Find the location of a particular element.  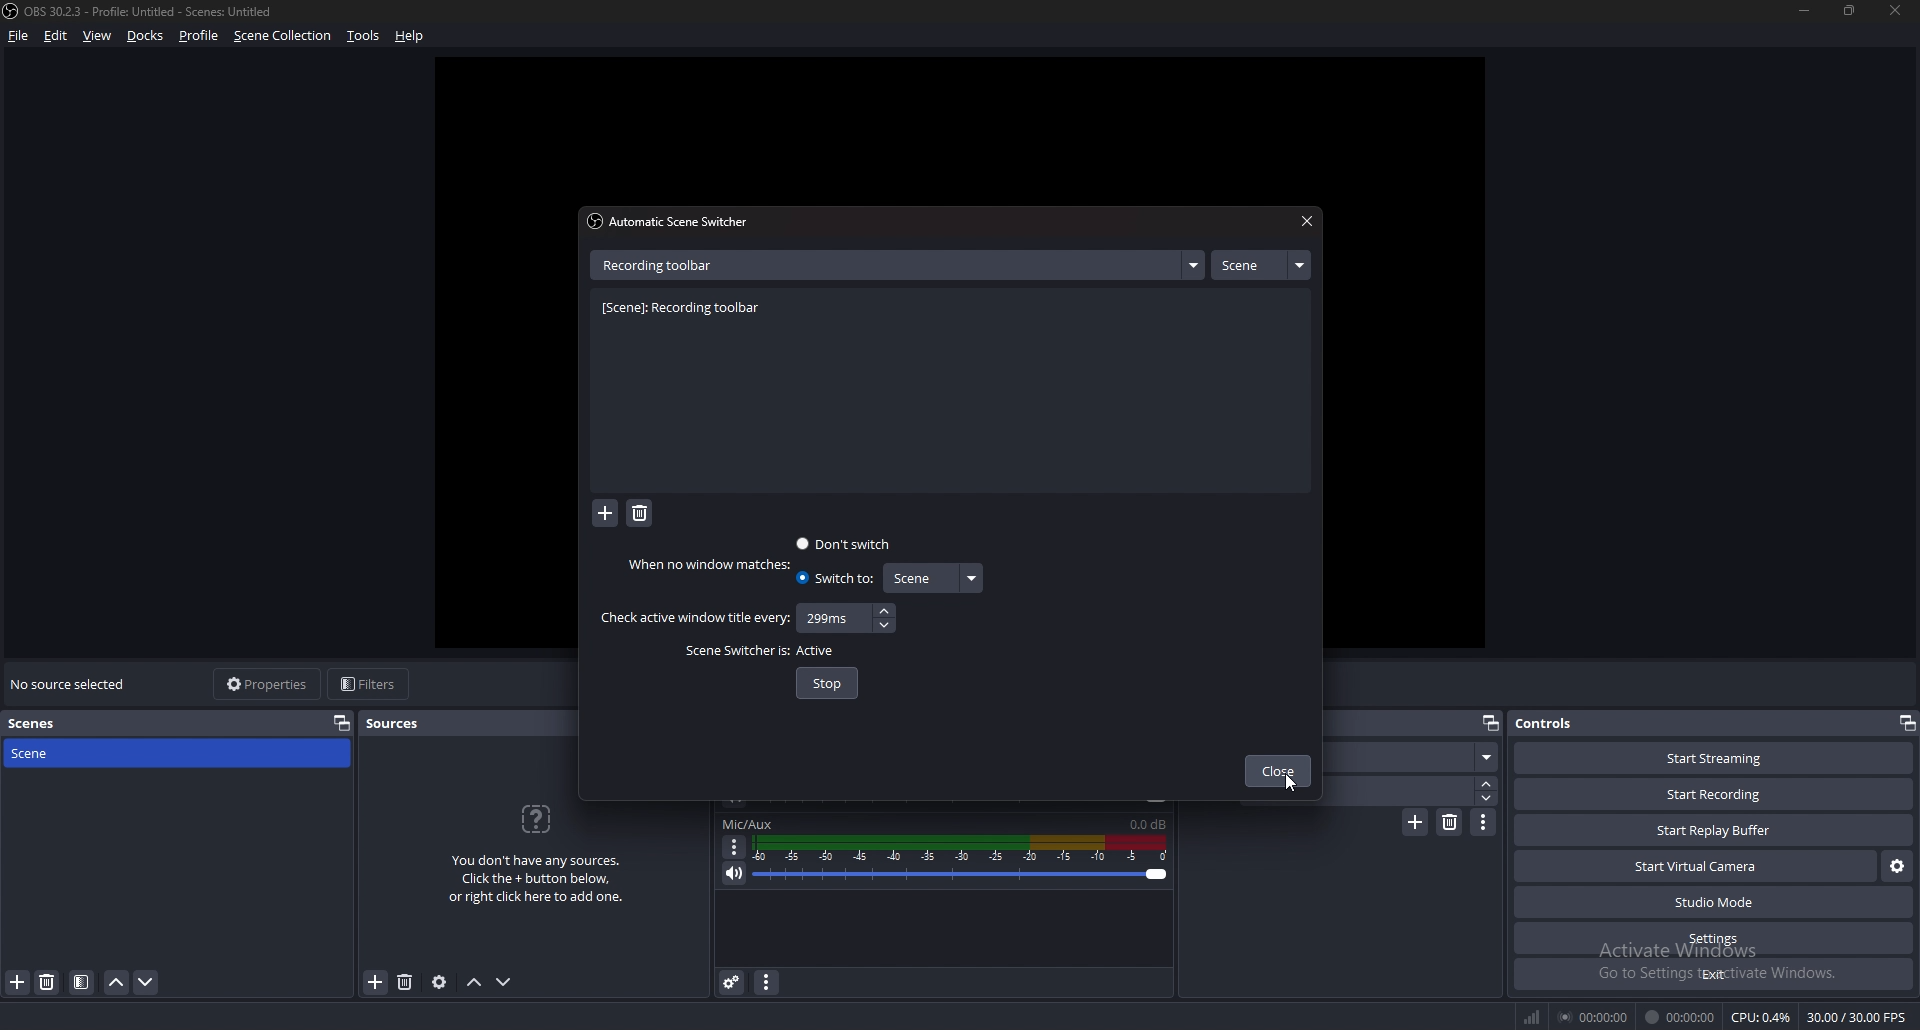

fps is located at coordinates (1859, 1017).